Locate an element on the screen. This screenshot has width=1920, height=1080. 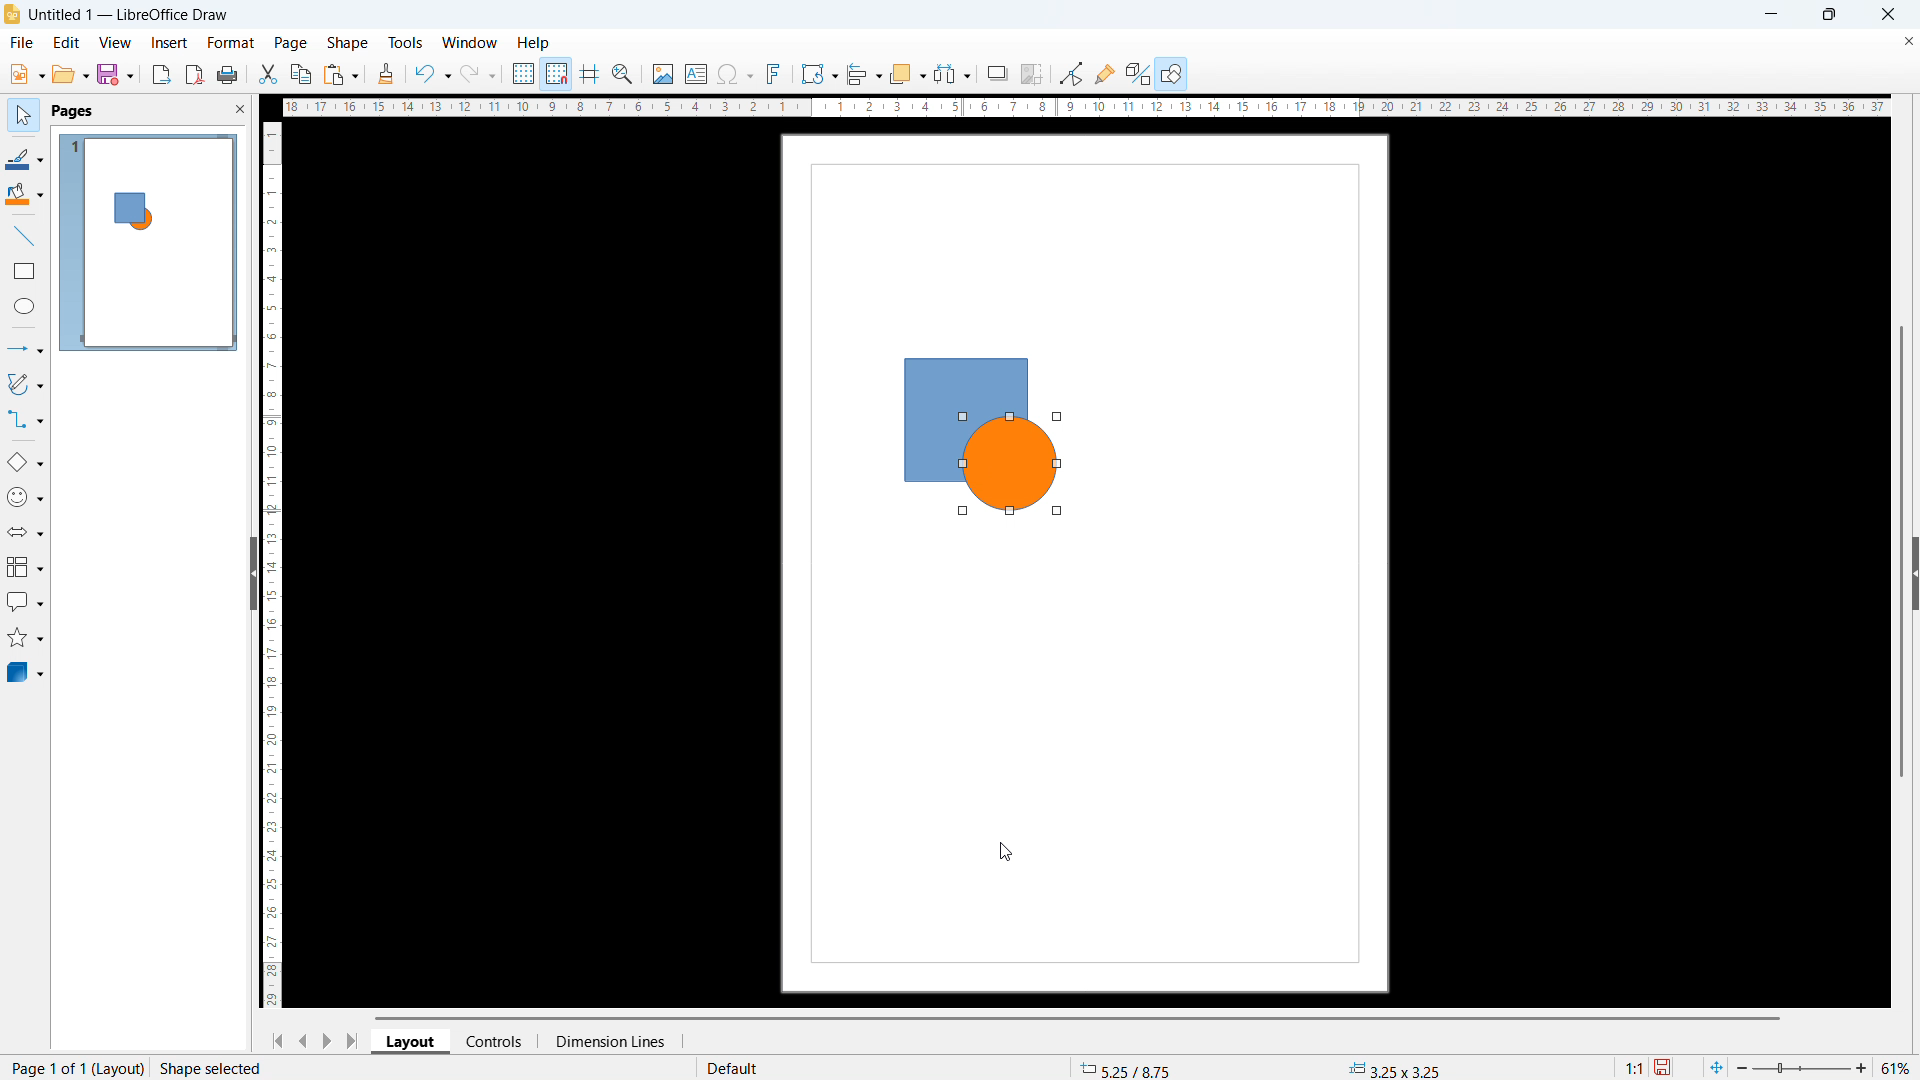
Maximise  is located at coordinates (1824, 15).